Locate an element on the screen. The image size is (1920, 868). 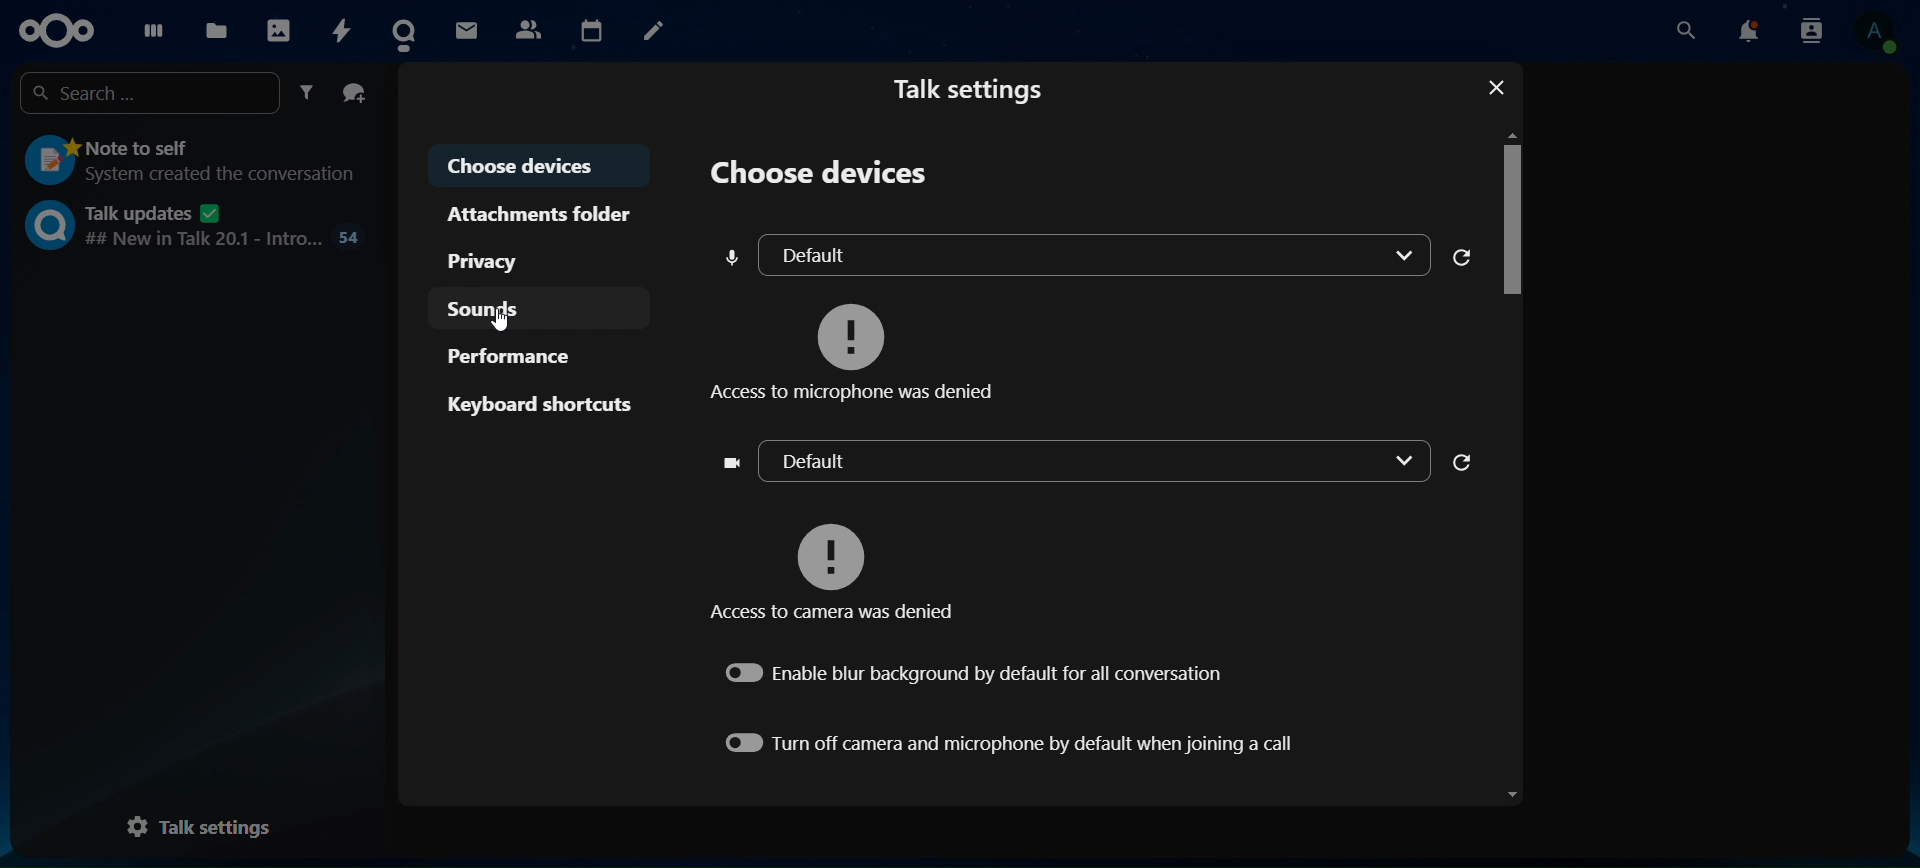
privacy is located at coordinates (505, 262).